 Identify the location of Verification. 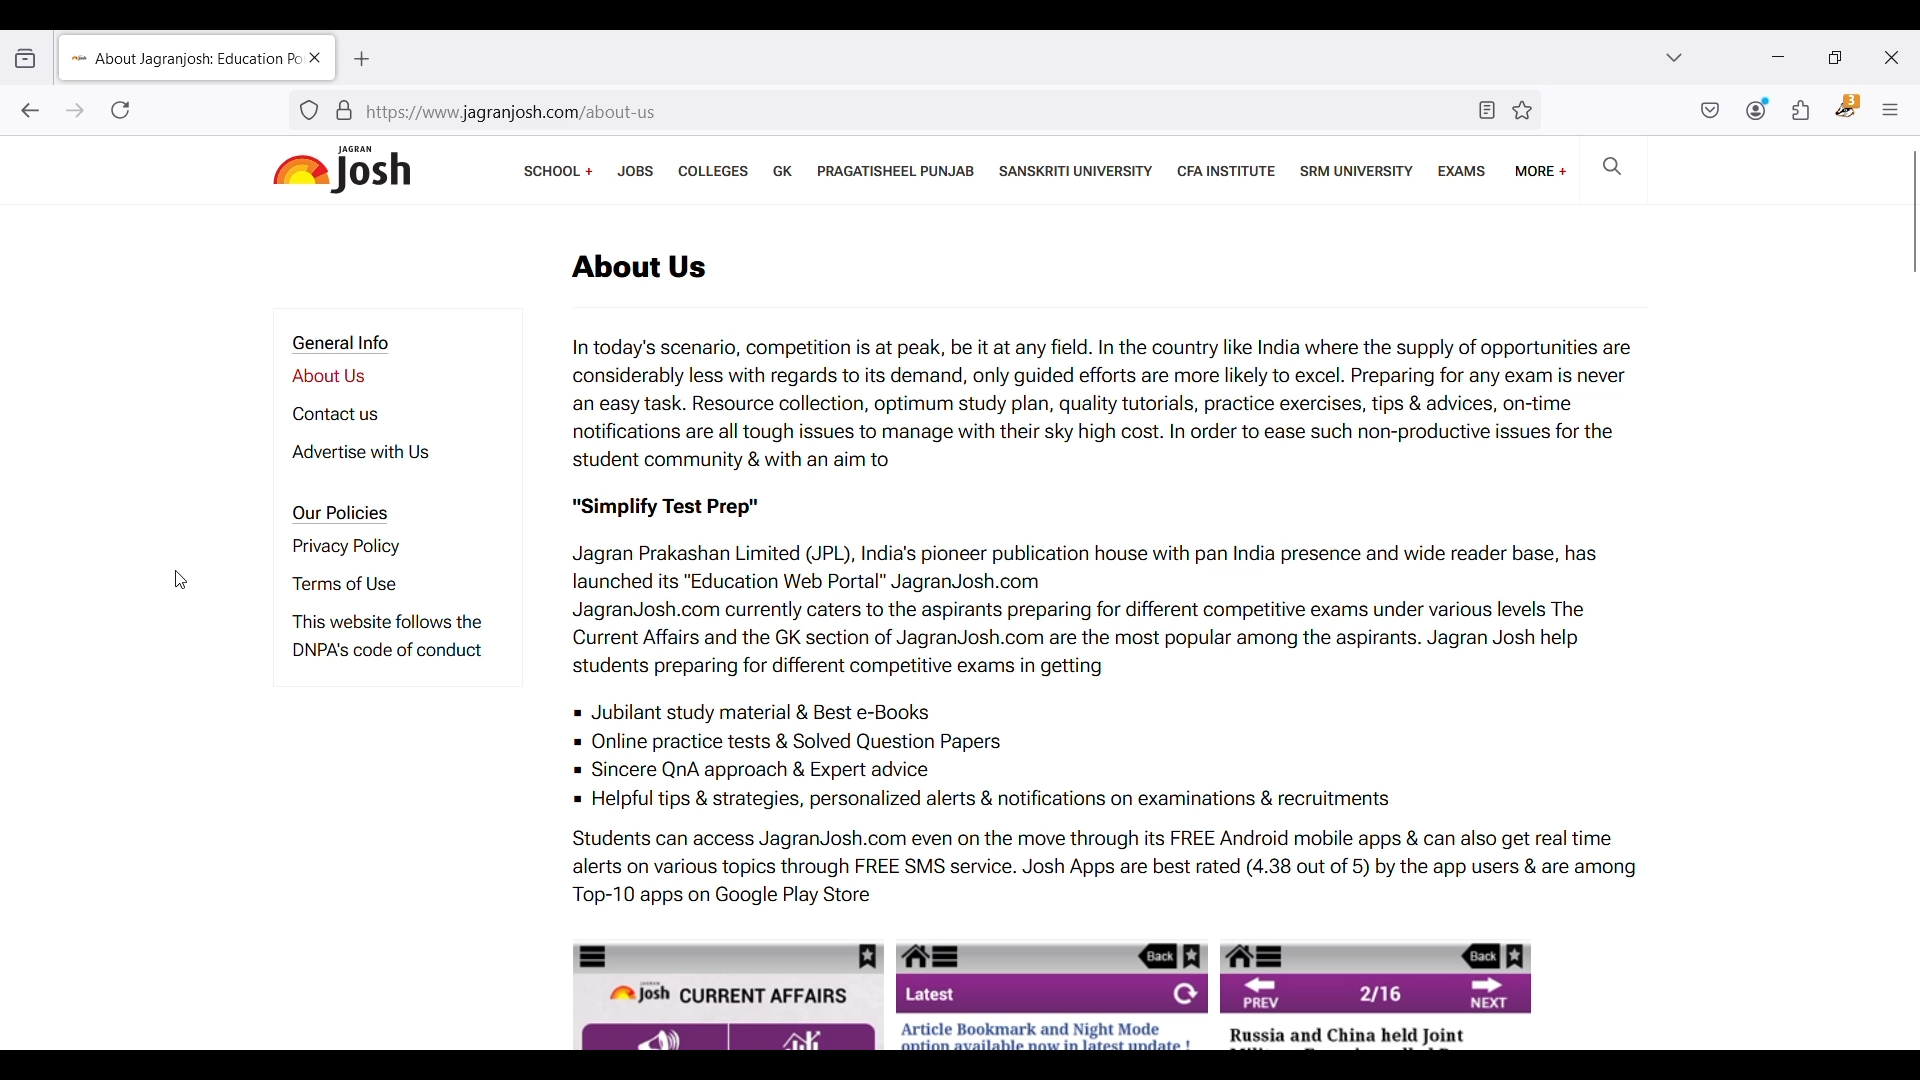
(344, 110).